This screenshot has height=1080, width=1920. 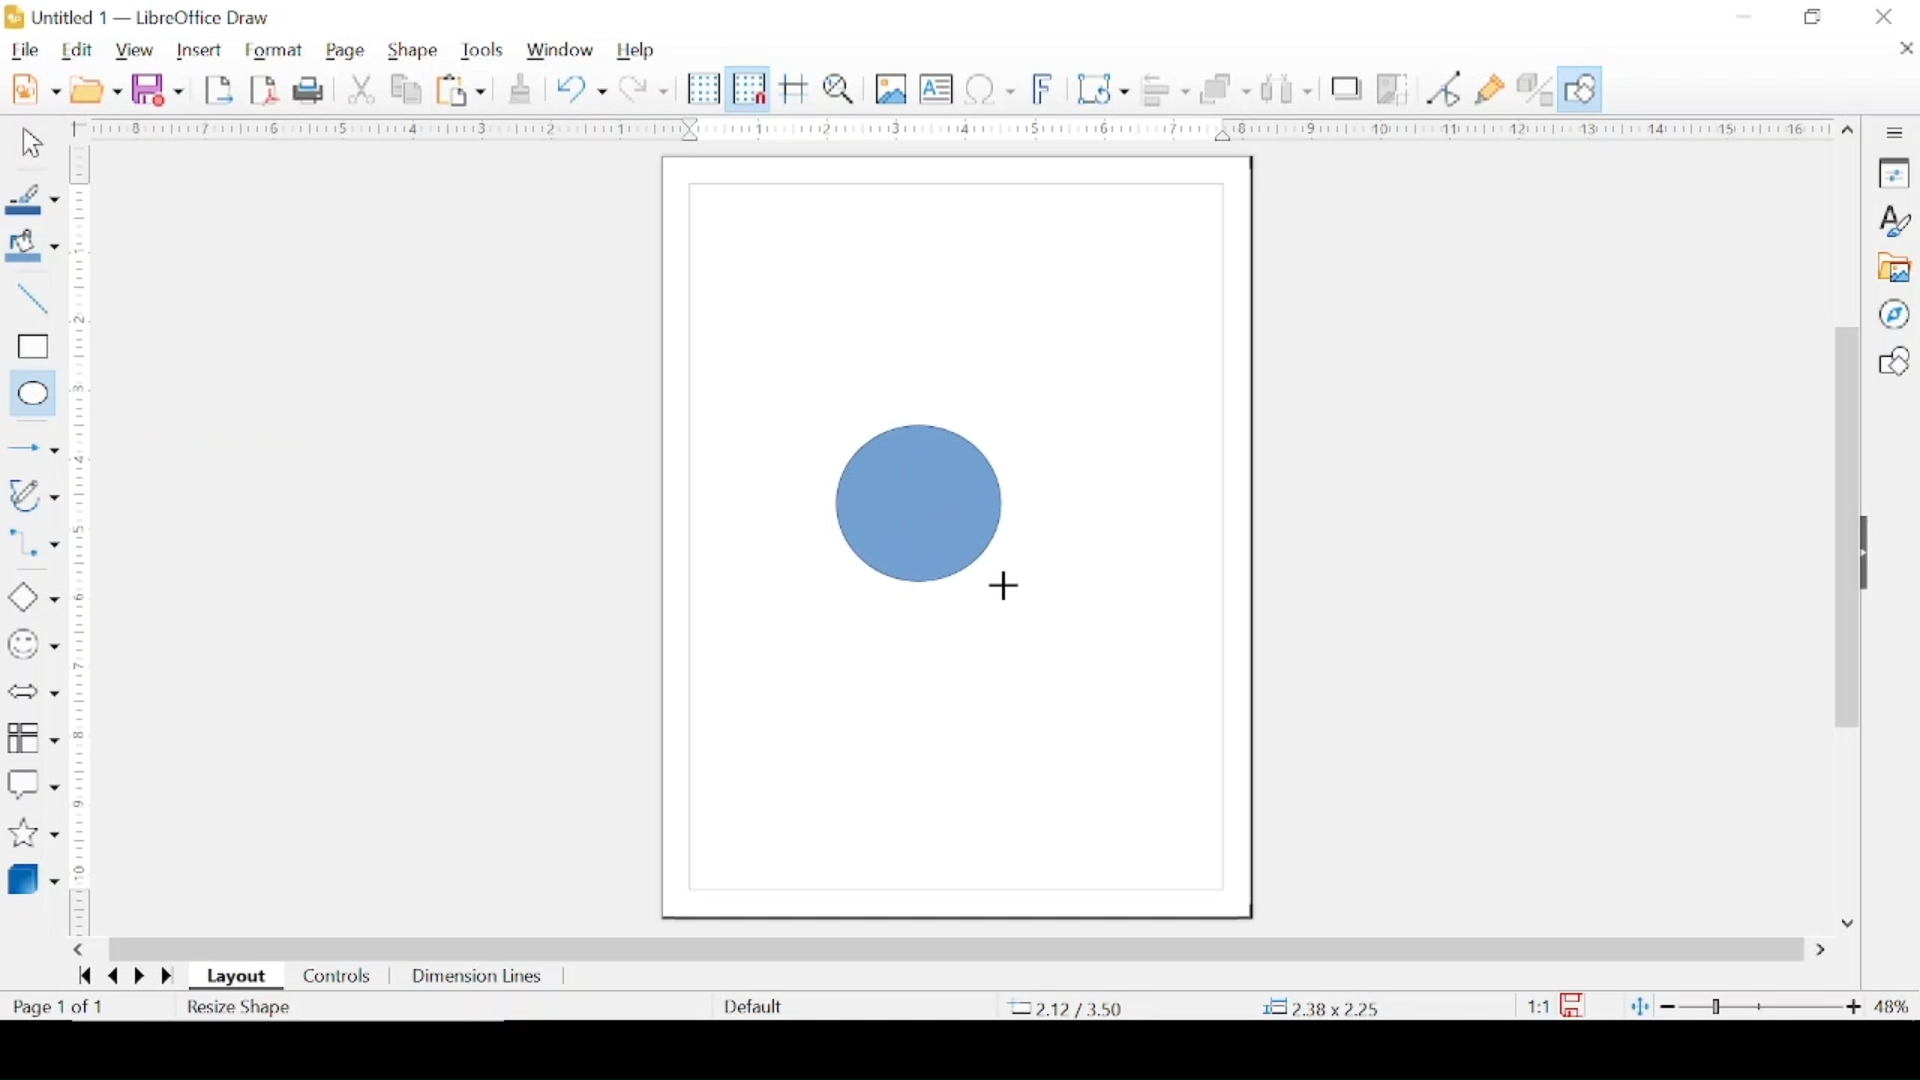 What do you see at coordinates (1843, 923) in the screenshot?
I see `scroll down arrow` at bounding box center [1843, 923].